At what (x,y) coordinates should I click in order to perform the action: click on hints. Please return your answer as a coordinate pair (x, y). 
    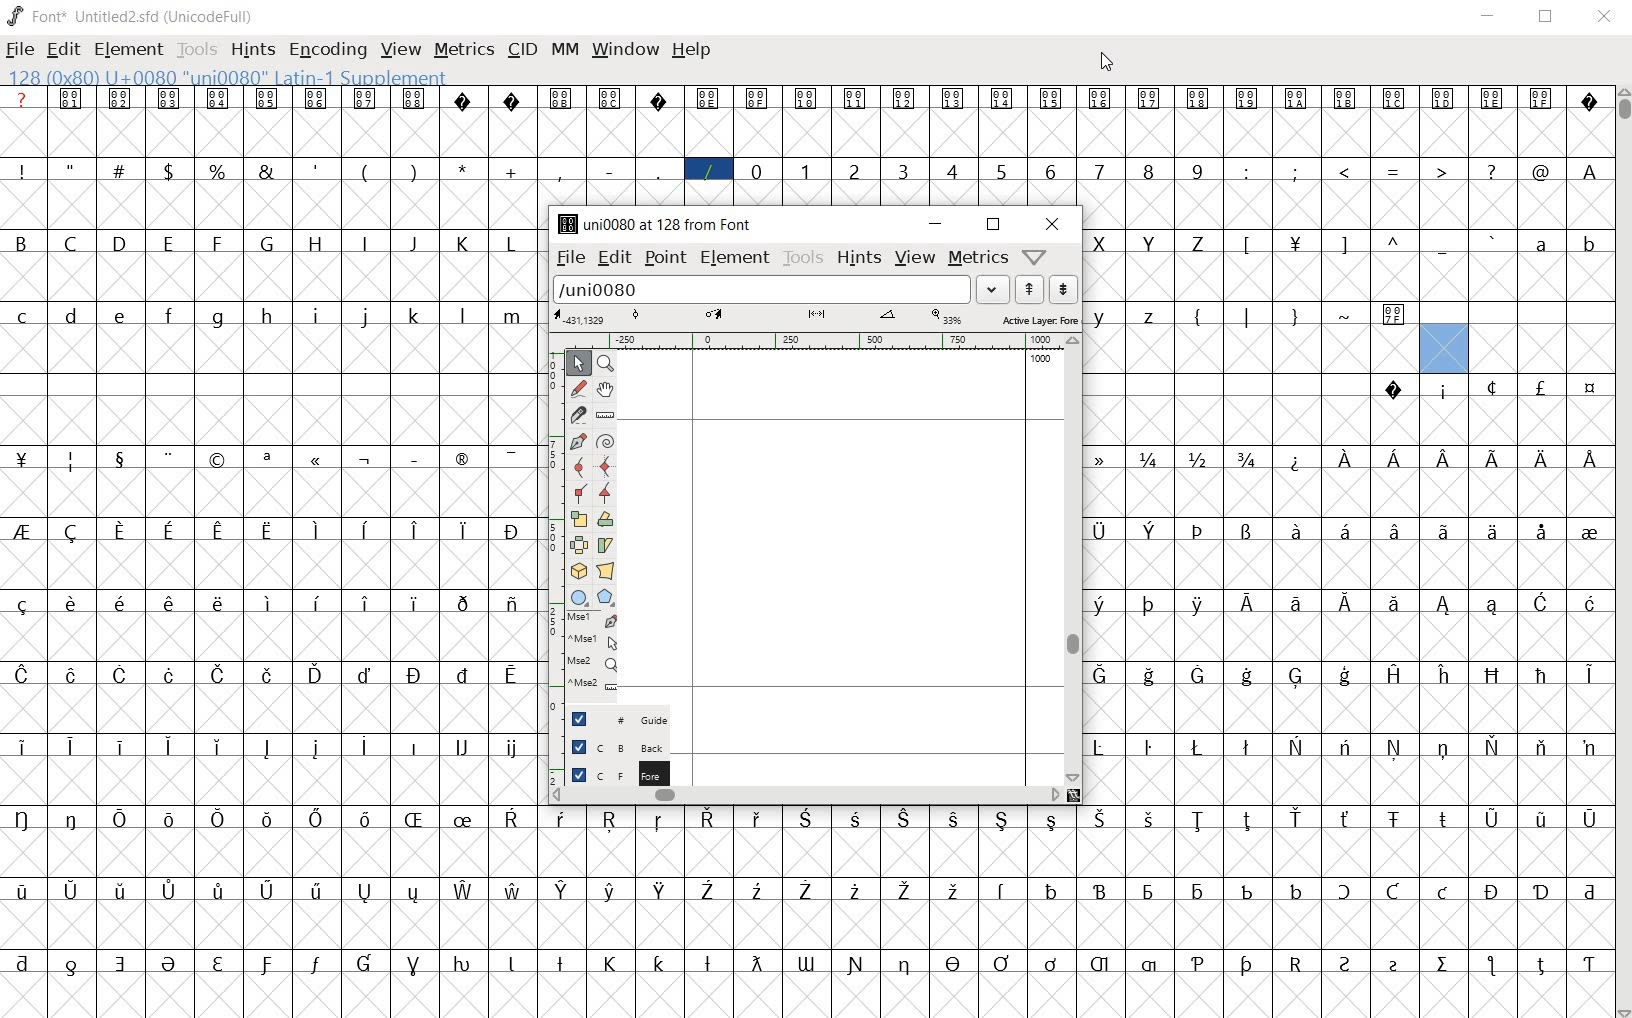
    Looking at the image, I should click on (856, 257).